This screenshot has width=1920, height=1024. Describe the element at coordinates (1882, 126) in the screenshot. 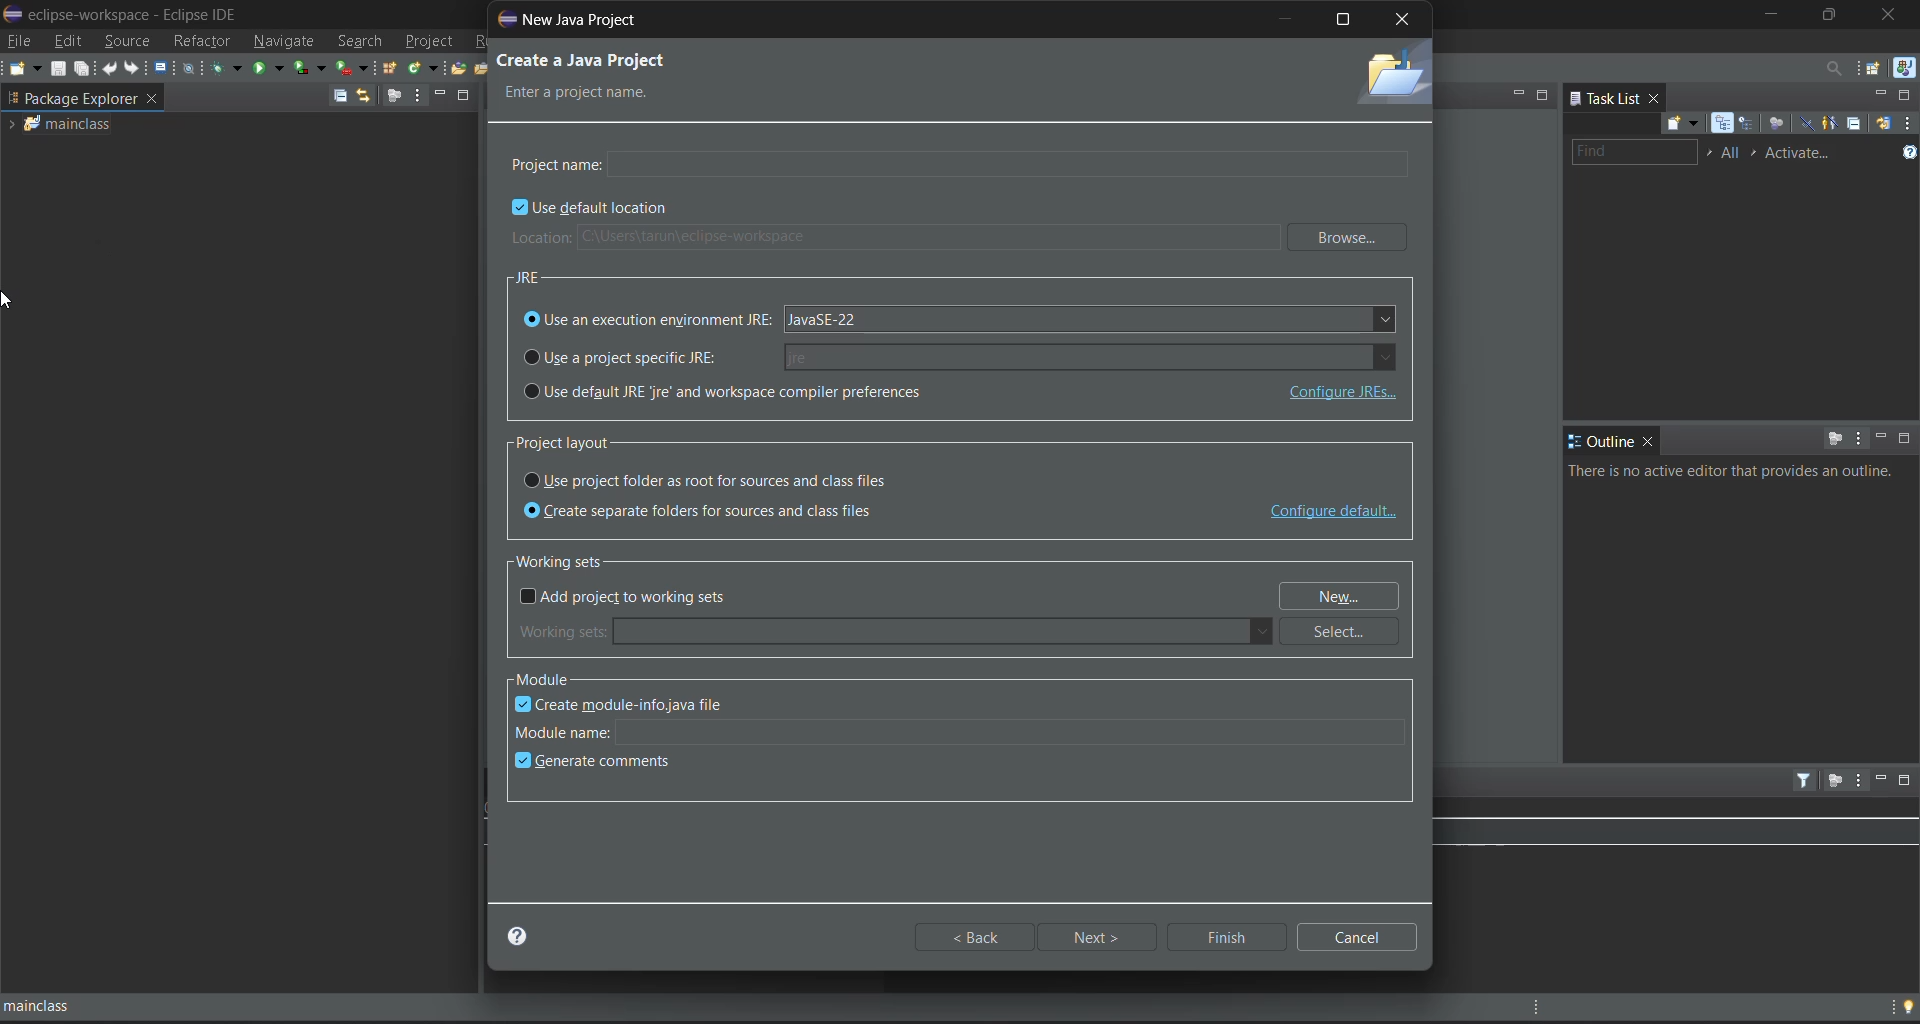

I see `synchronize changed` at that location.